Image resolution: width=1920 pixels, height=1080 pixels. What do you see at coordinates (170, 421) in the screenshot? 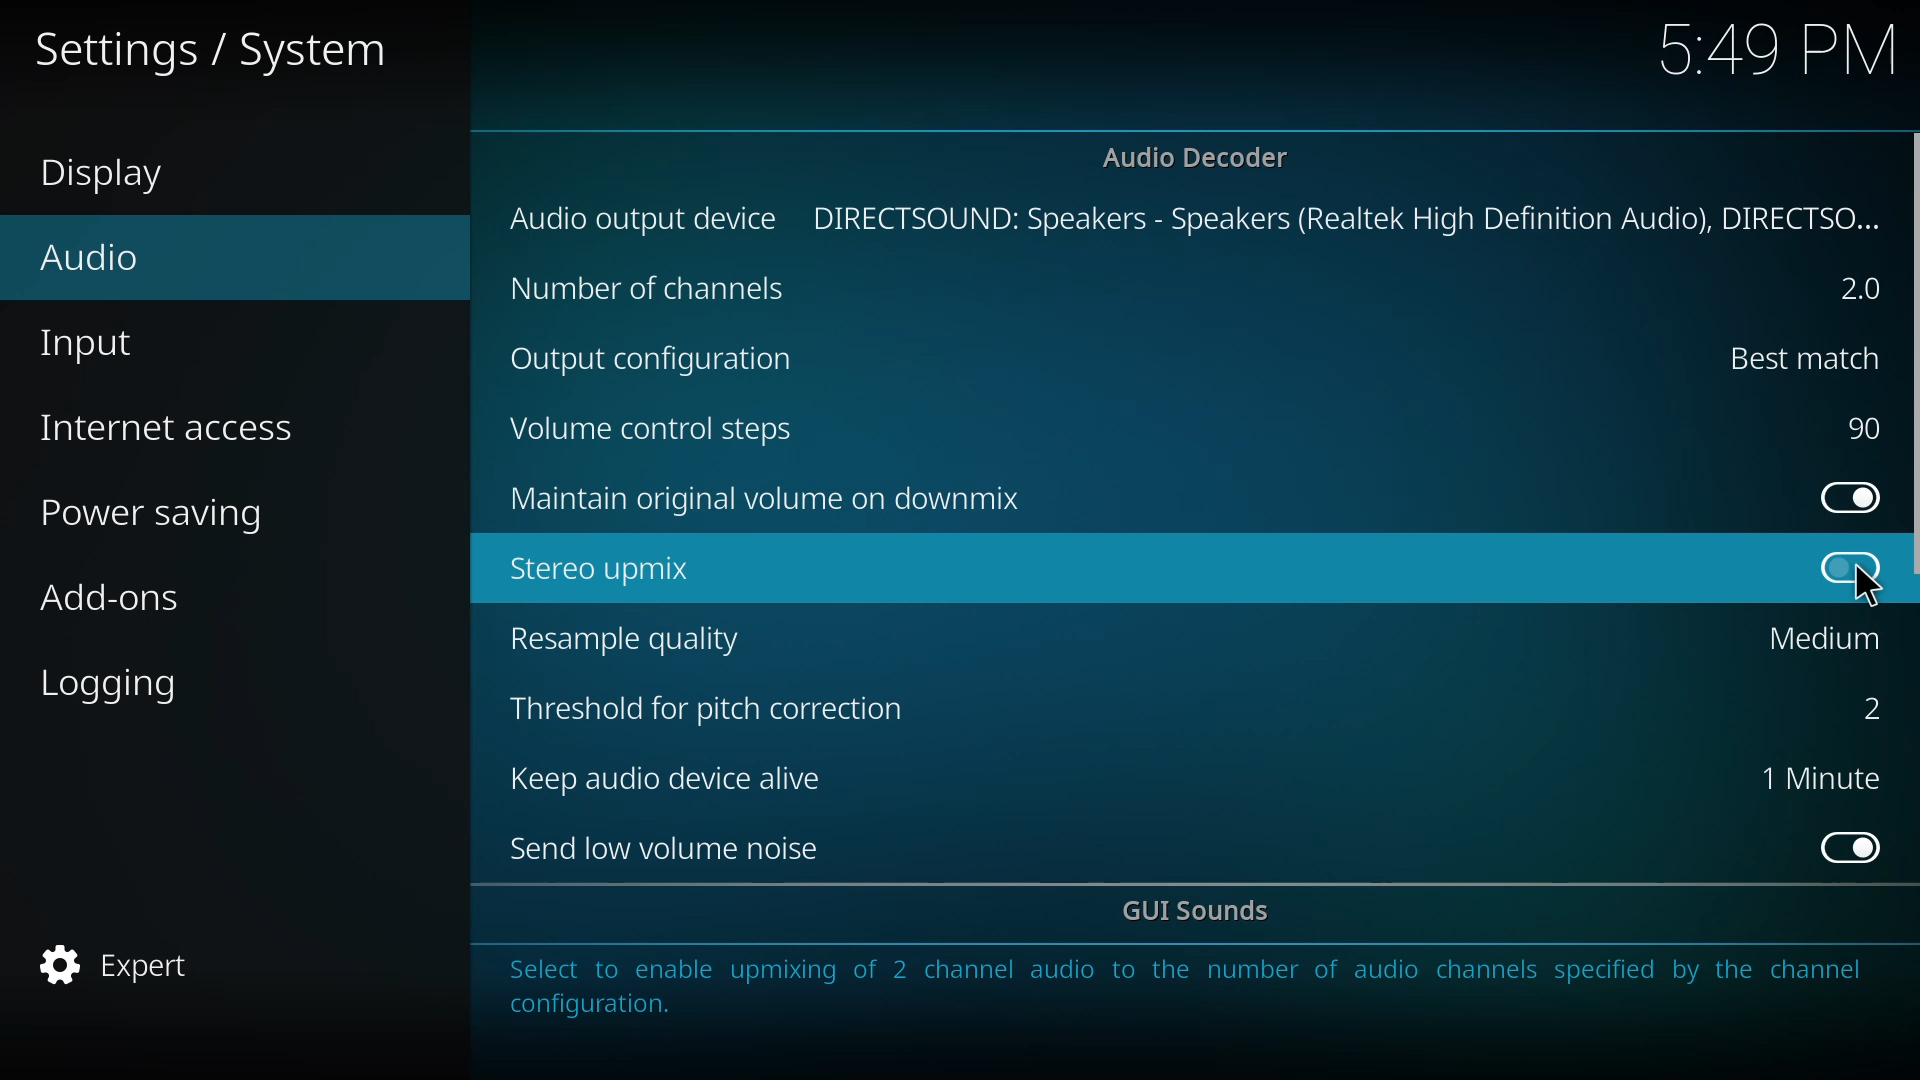
I see `internet access ` at bounding box center [170, 421].